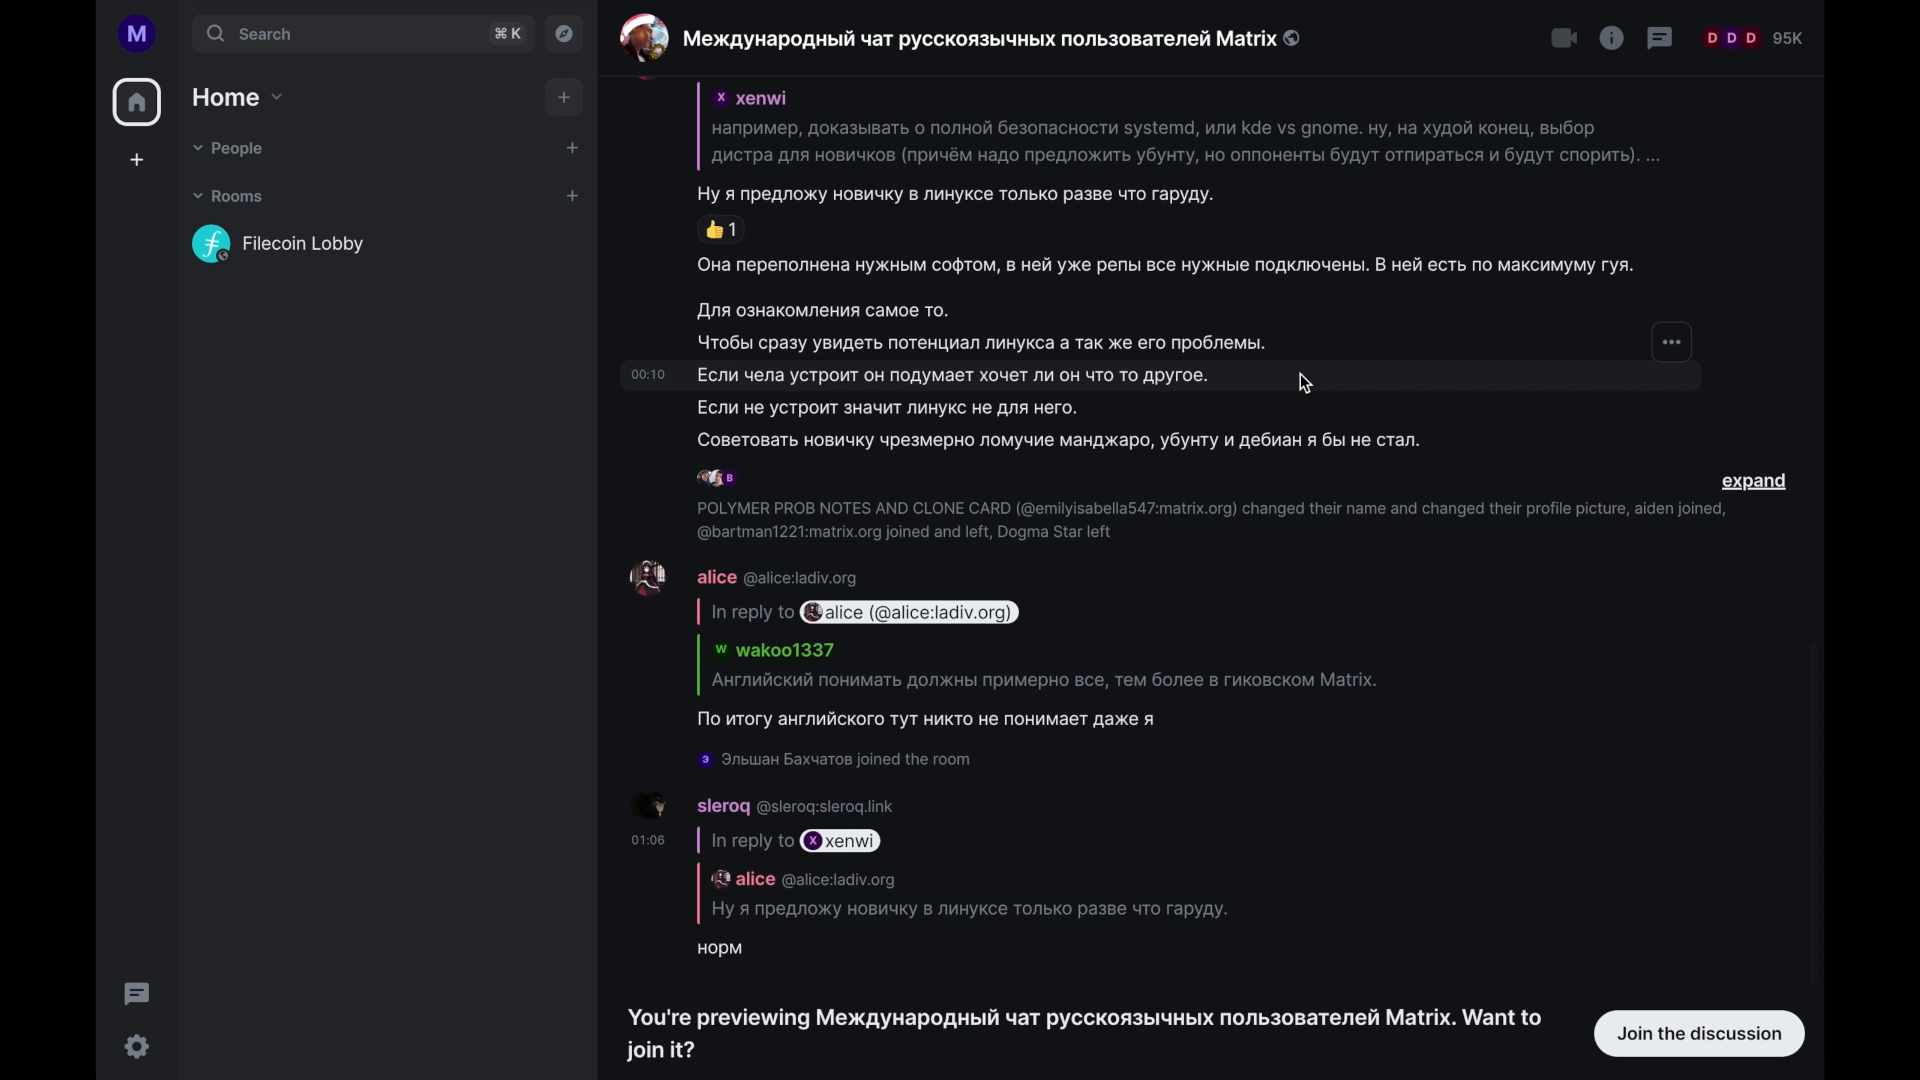 The width and height of the screenshot is (1920, 1080). Describe the element at coordinates (138, 1046) in the screenshot. I see `settings` at that location.